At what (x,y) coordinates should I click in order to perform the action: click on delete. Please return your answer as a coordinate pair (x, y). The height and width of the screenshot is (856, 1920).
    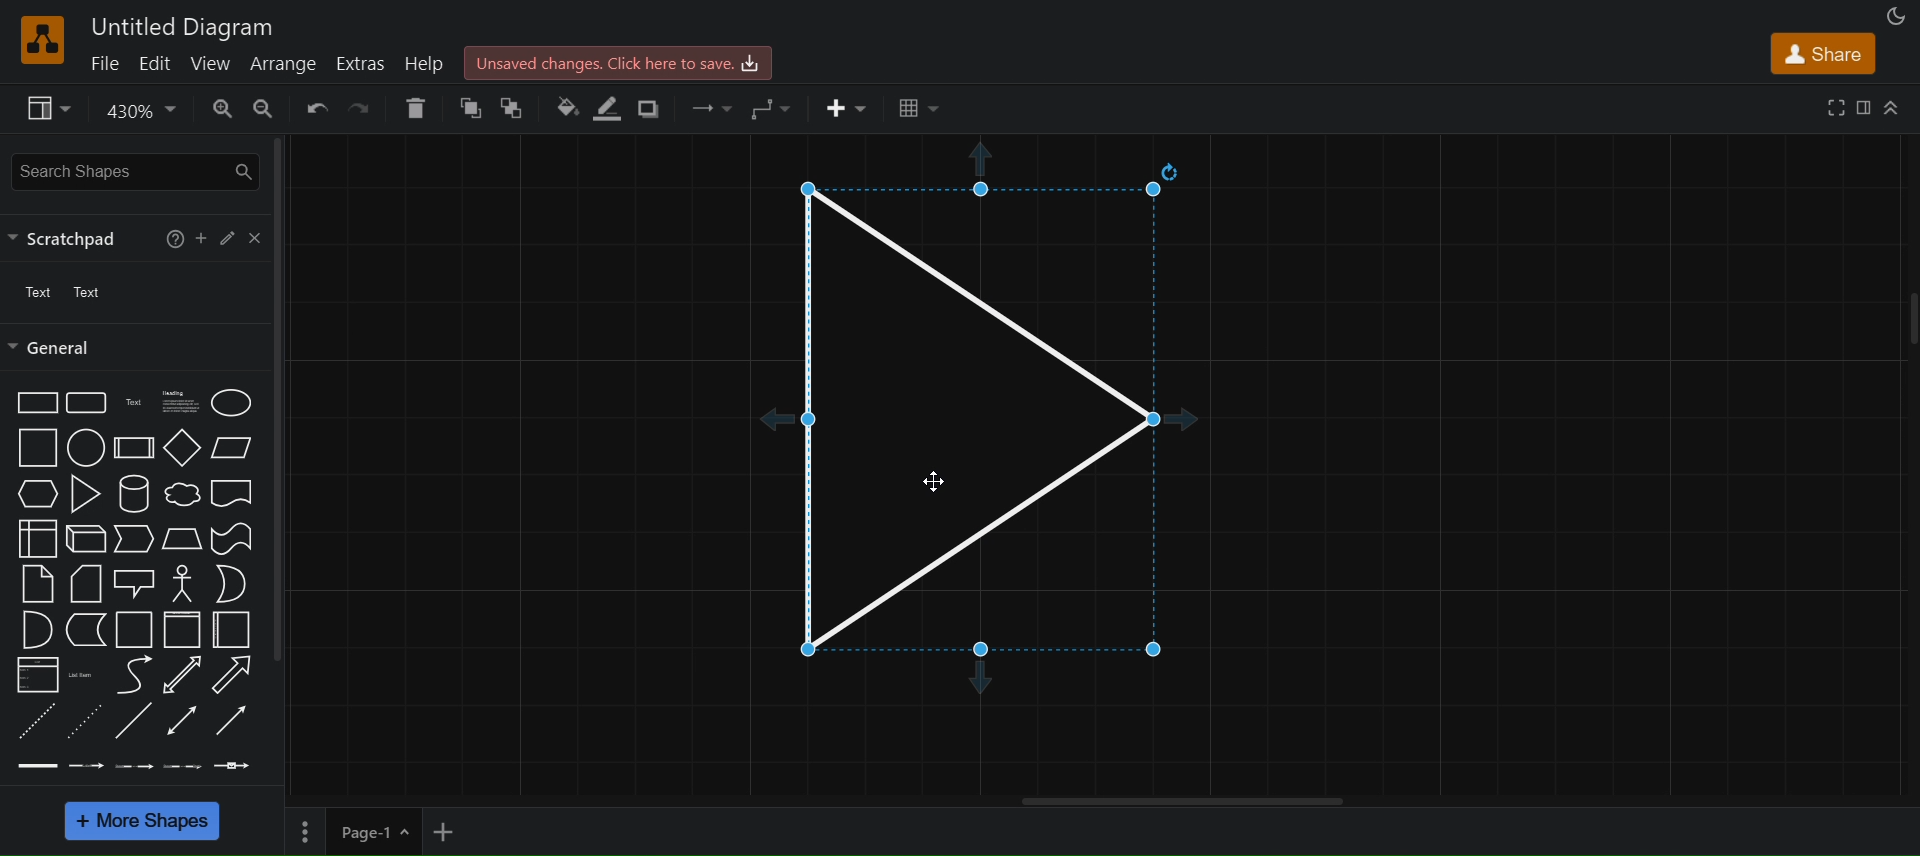
    Looking at the image, I should click on (414, 108).